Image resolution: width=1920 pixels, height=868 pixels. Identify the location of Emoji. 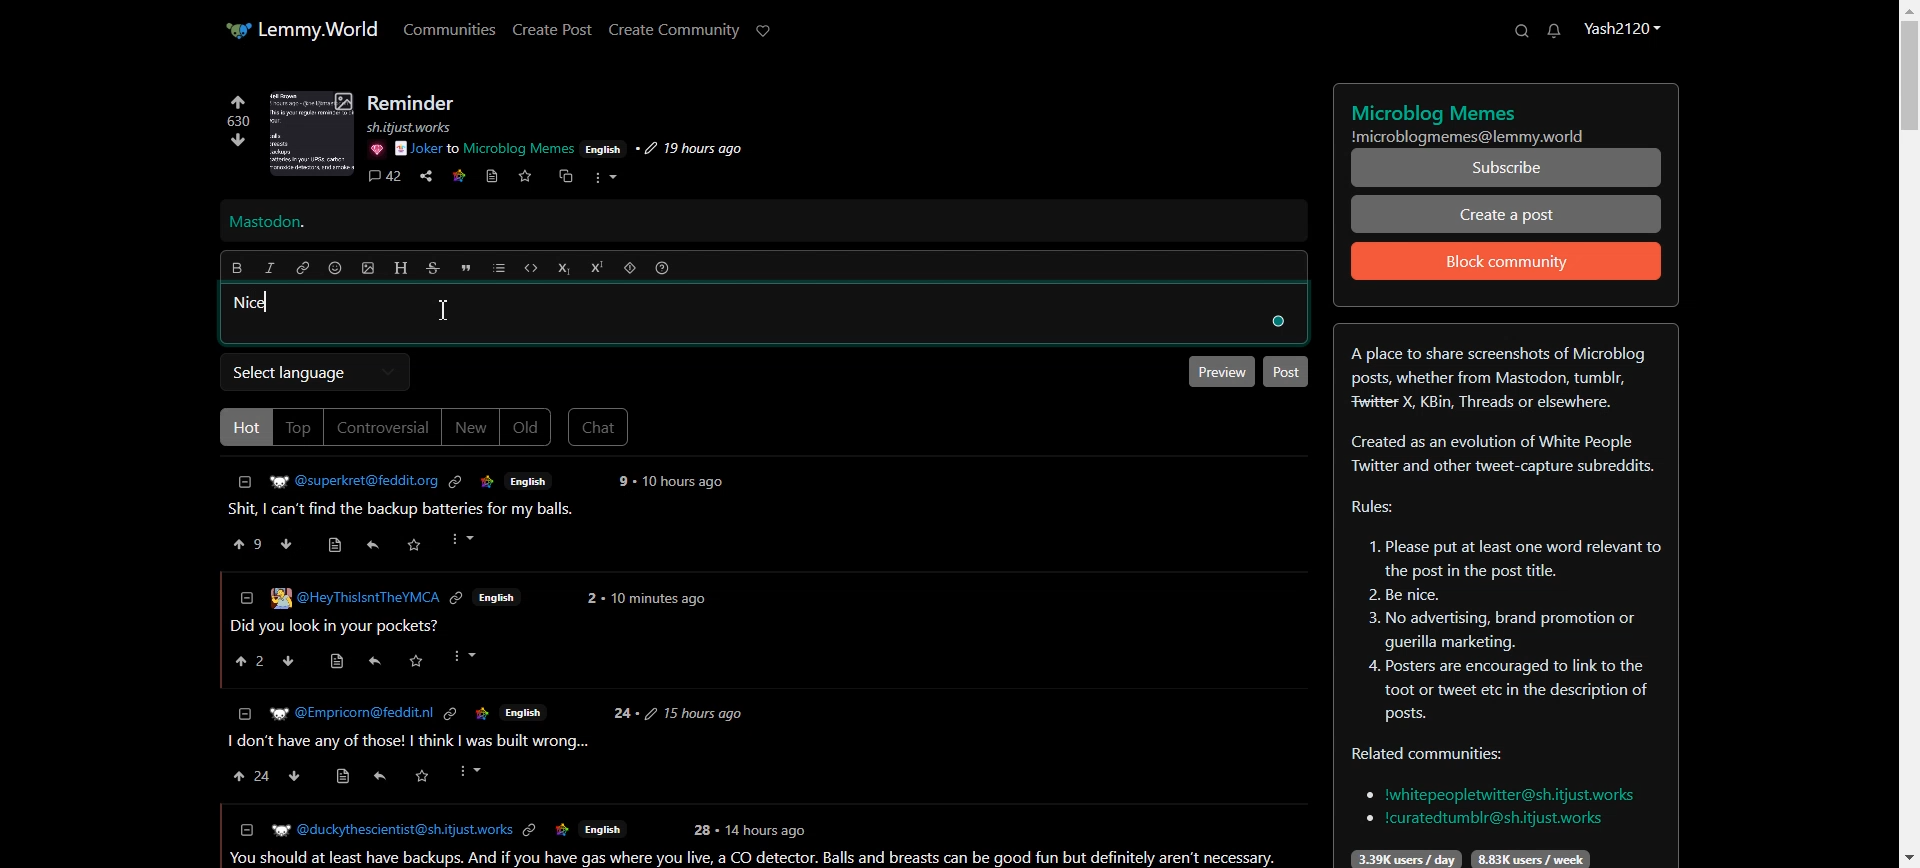
(336, 268).